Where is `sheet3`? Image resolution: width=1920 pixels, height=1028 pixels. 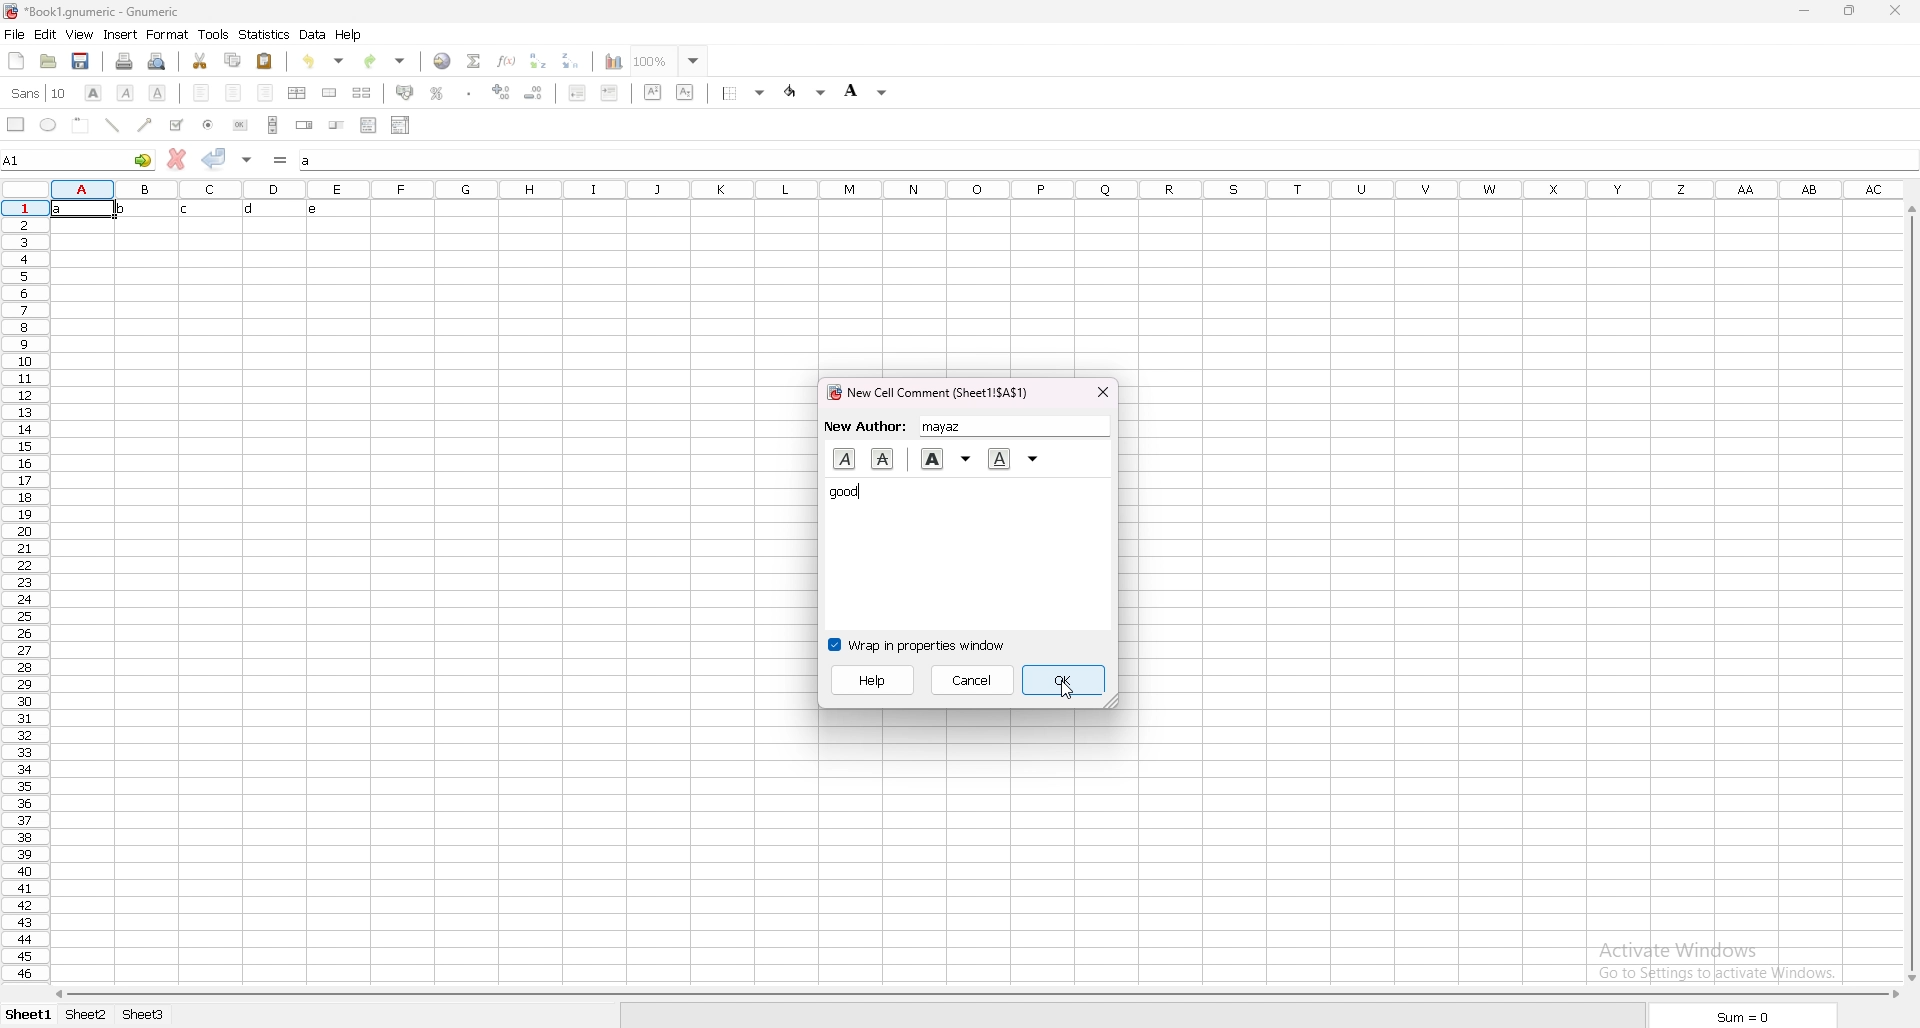 sheet3 is located at coordinates (150, 1018).